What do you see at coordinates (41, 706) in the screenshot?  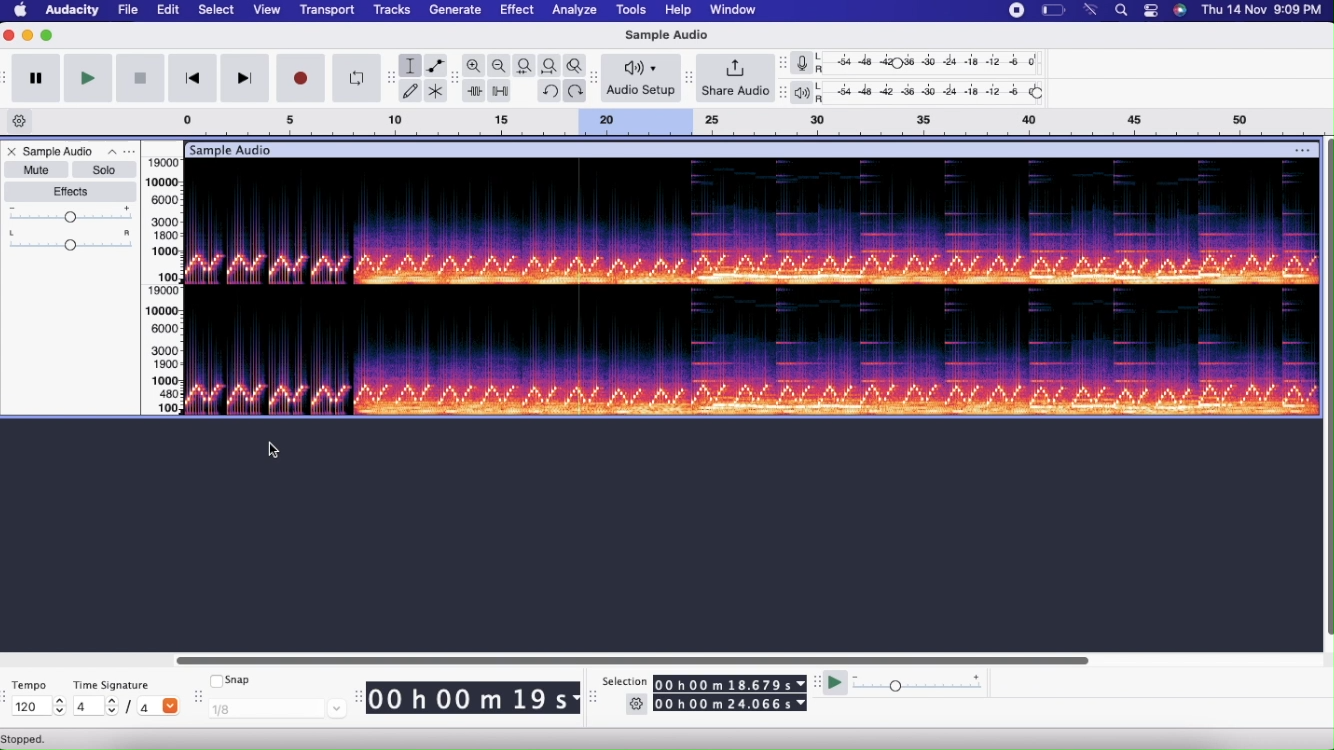 I see `120` at bounding box center [41, 706].